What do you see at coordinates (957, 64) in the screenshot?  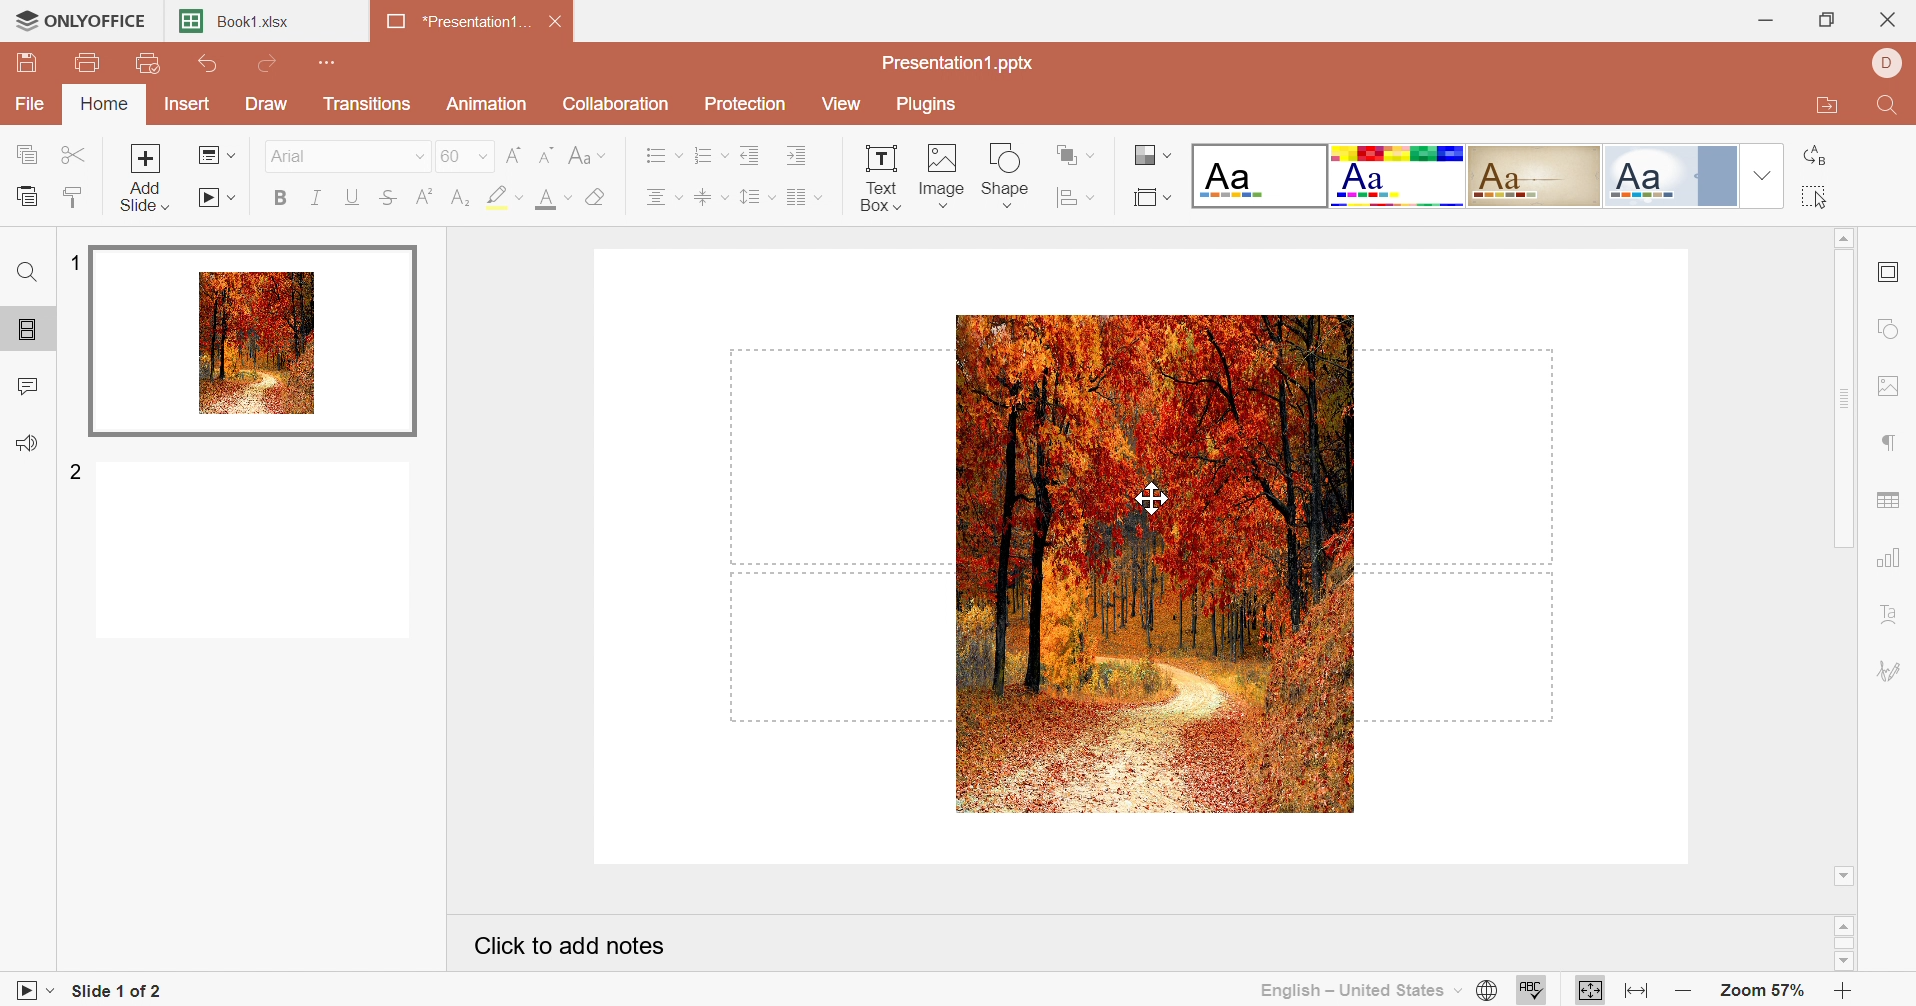 I see `Presentation1.pptx` at bounding box center [957, 64].